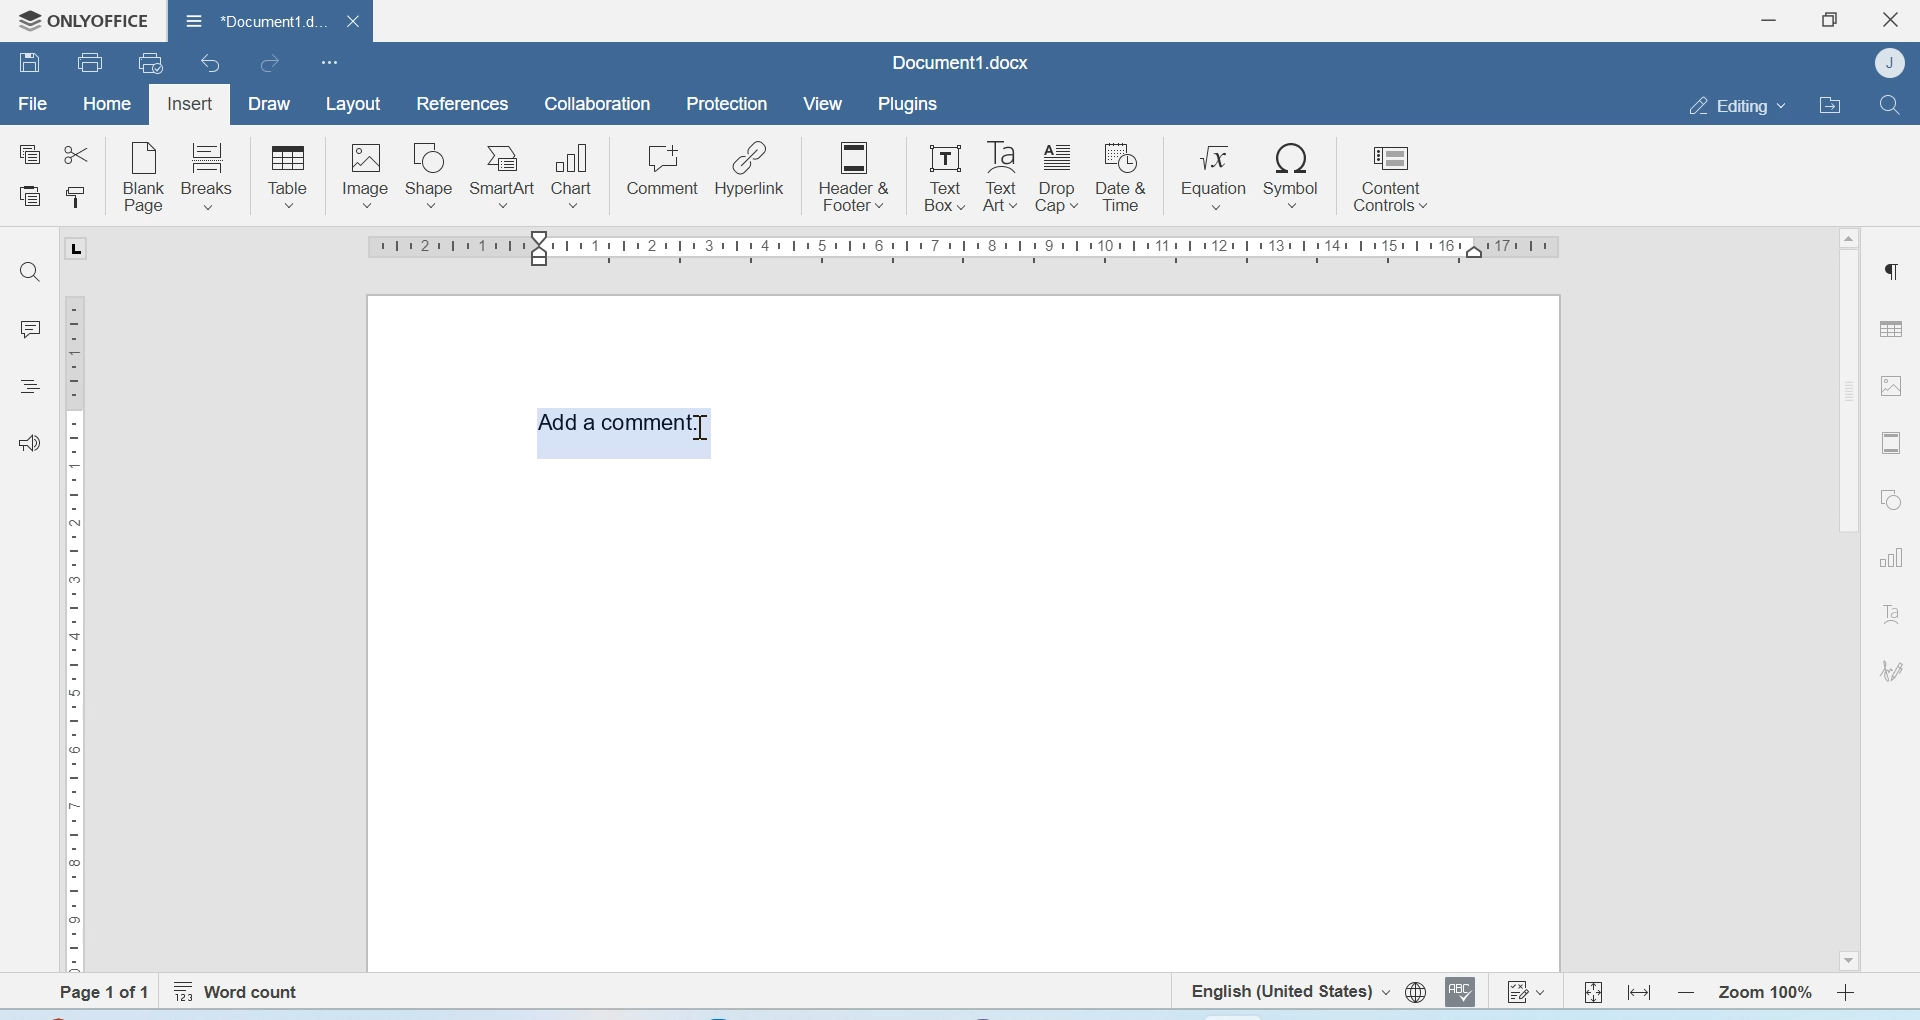 Image resolution: width=1920 pixels, height=1020 pixels. What do you see at coordinates (1830, 104) in the screenshot?
I see `Open file location` at bounding box center [1830, 104].